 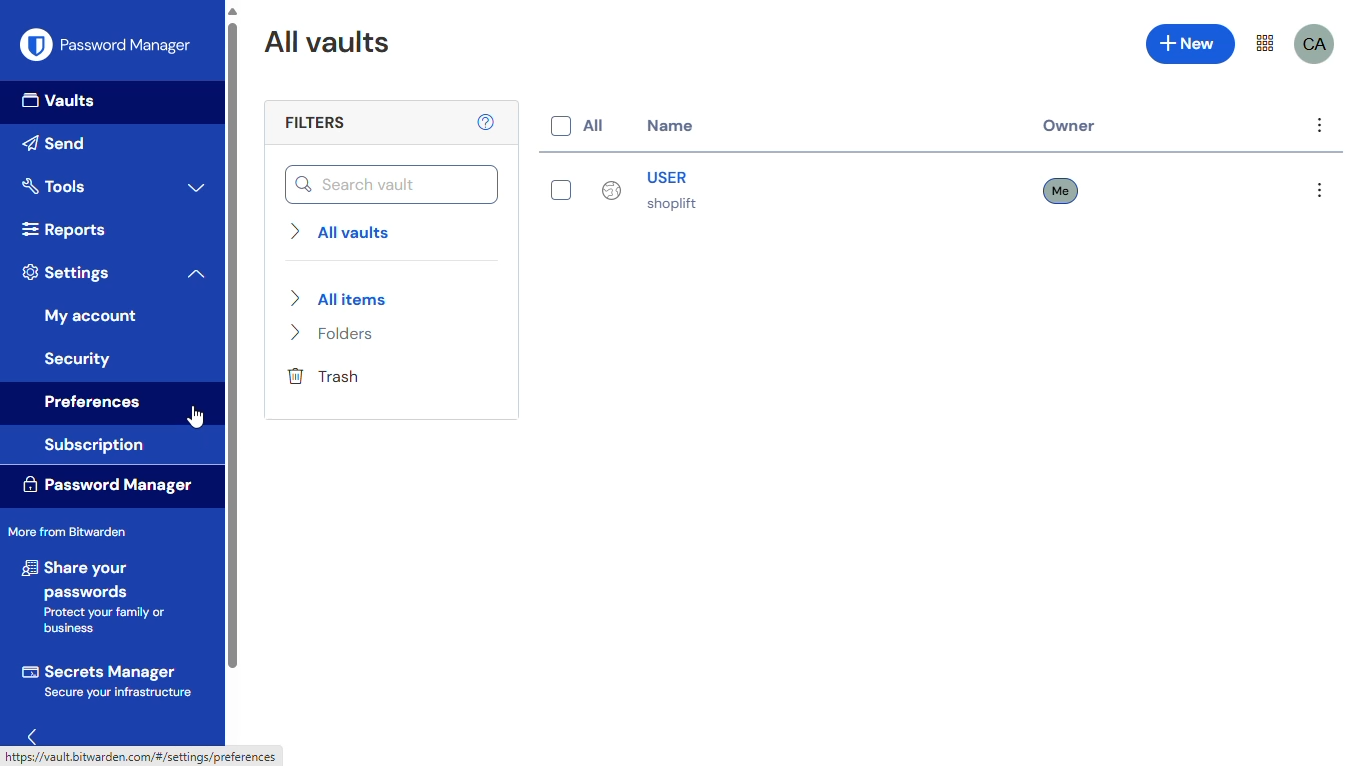 I want to click on search vault, so click(x=392, y=184).